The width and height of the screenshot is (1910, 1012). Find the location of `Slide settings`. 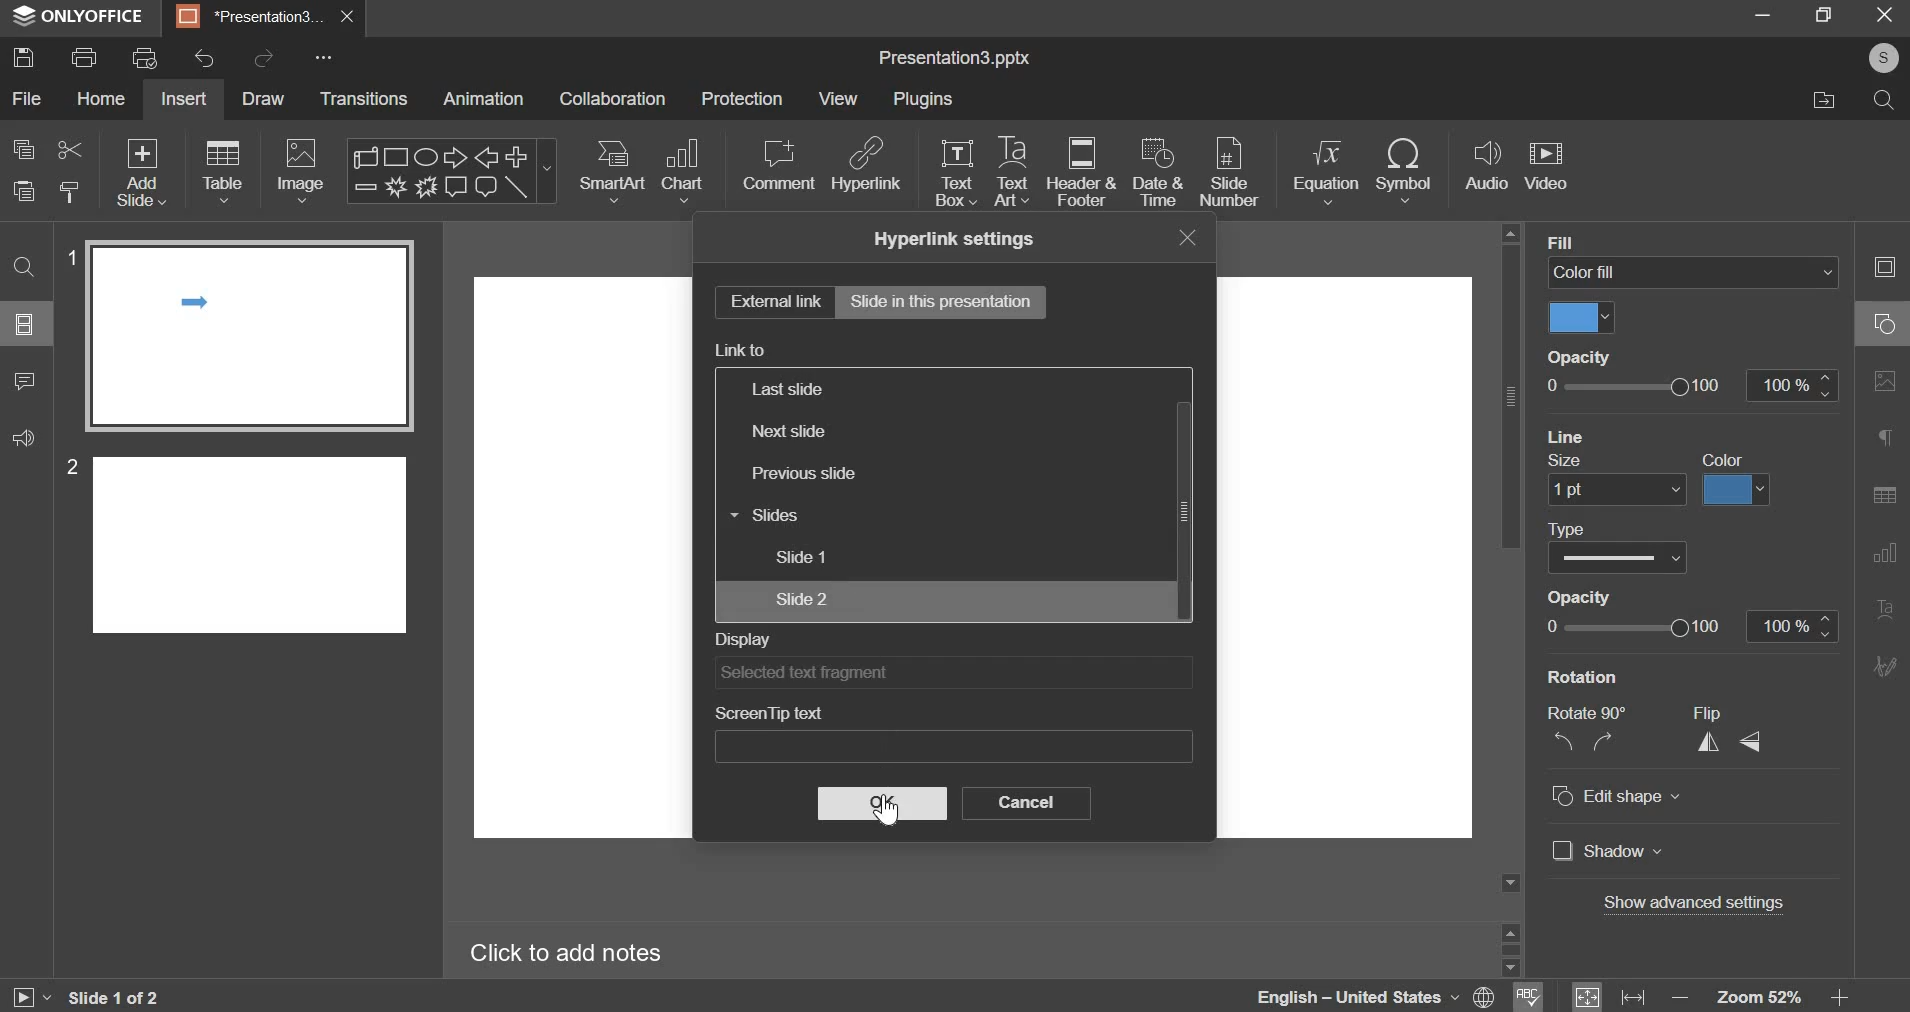

Slide settings is located at coordinates (1883, 266).